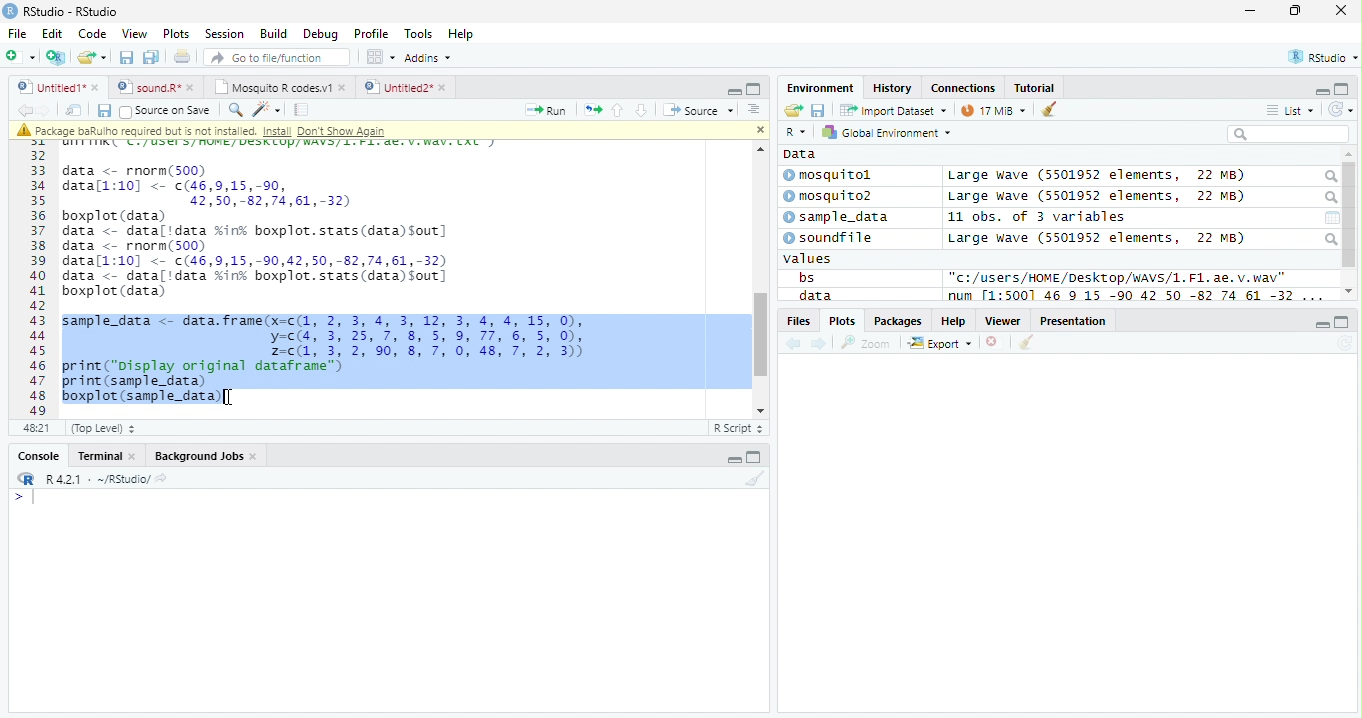  What do you see at coordinates (832, 196) in the screenshot?
I see `mosquito2` at bounding box center [832, 196].